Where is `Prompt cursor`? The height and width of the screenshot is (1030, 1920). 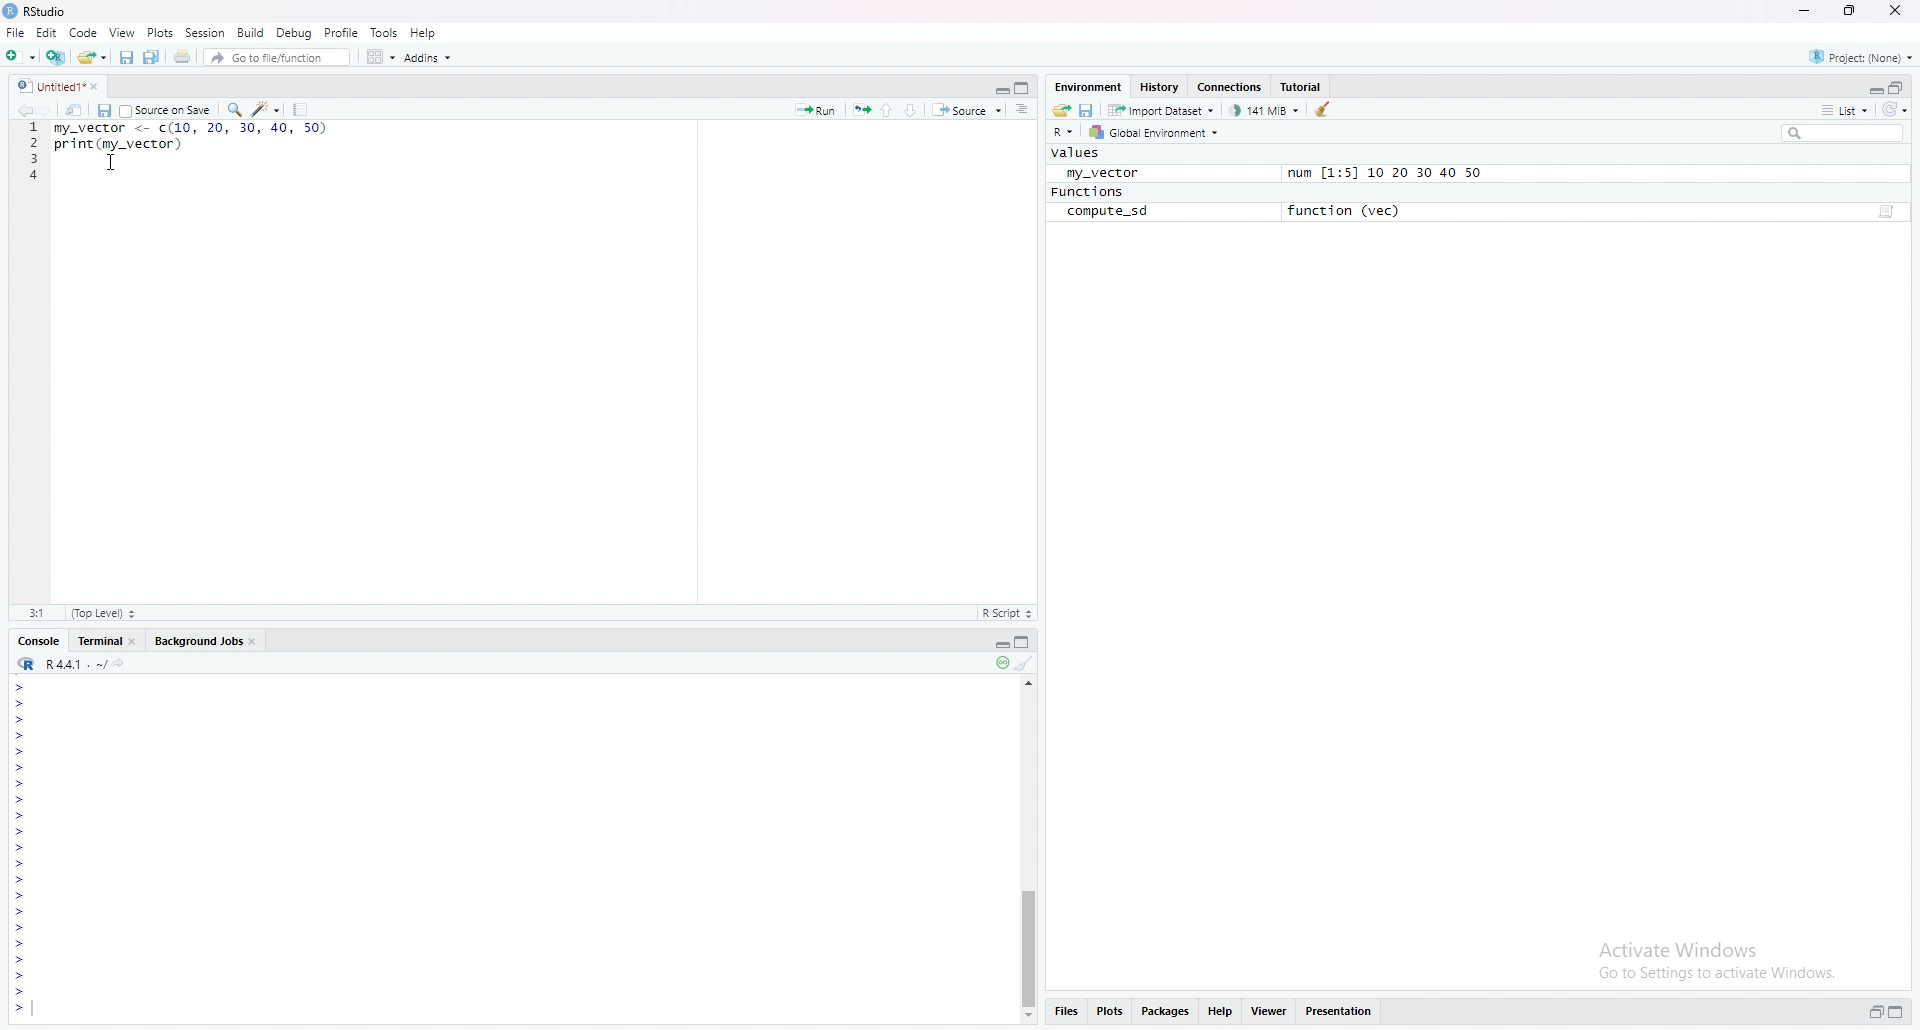
Prompt cursor is located at coordinates (21, 993).